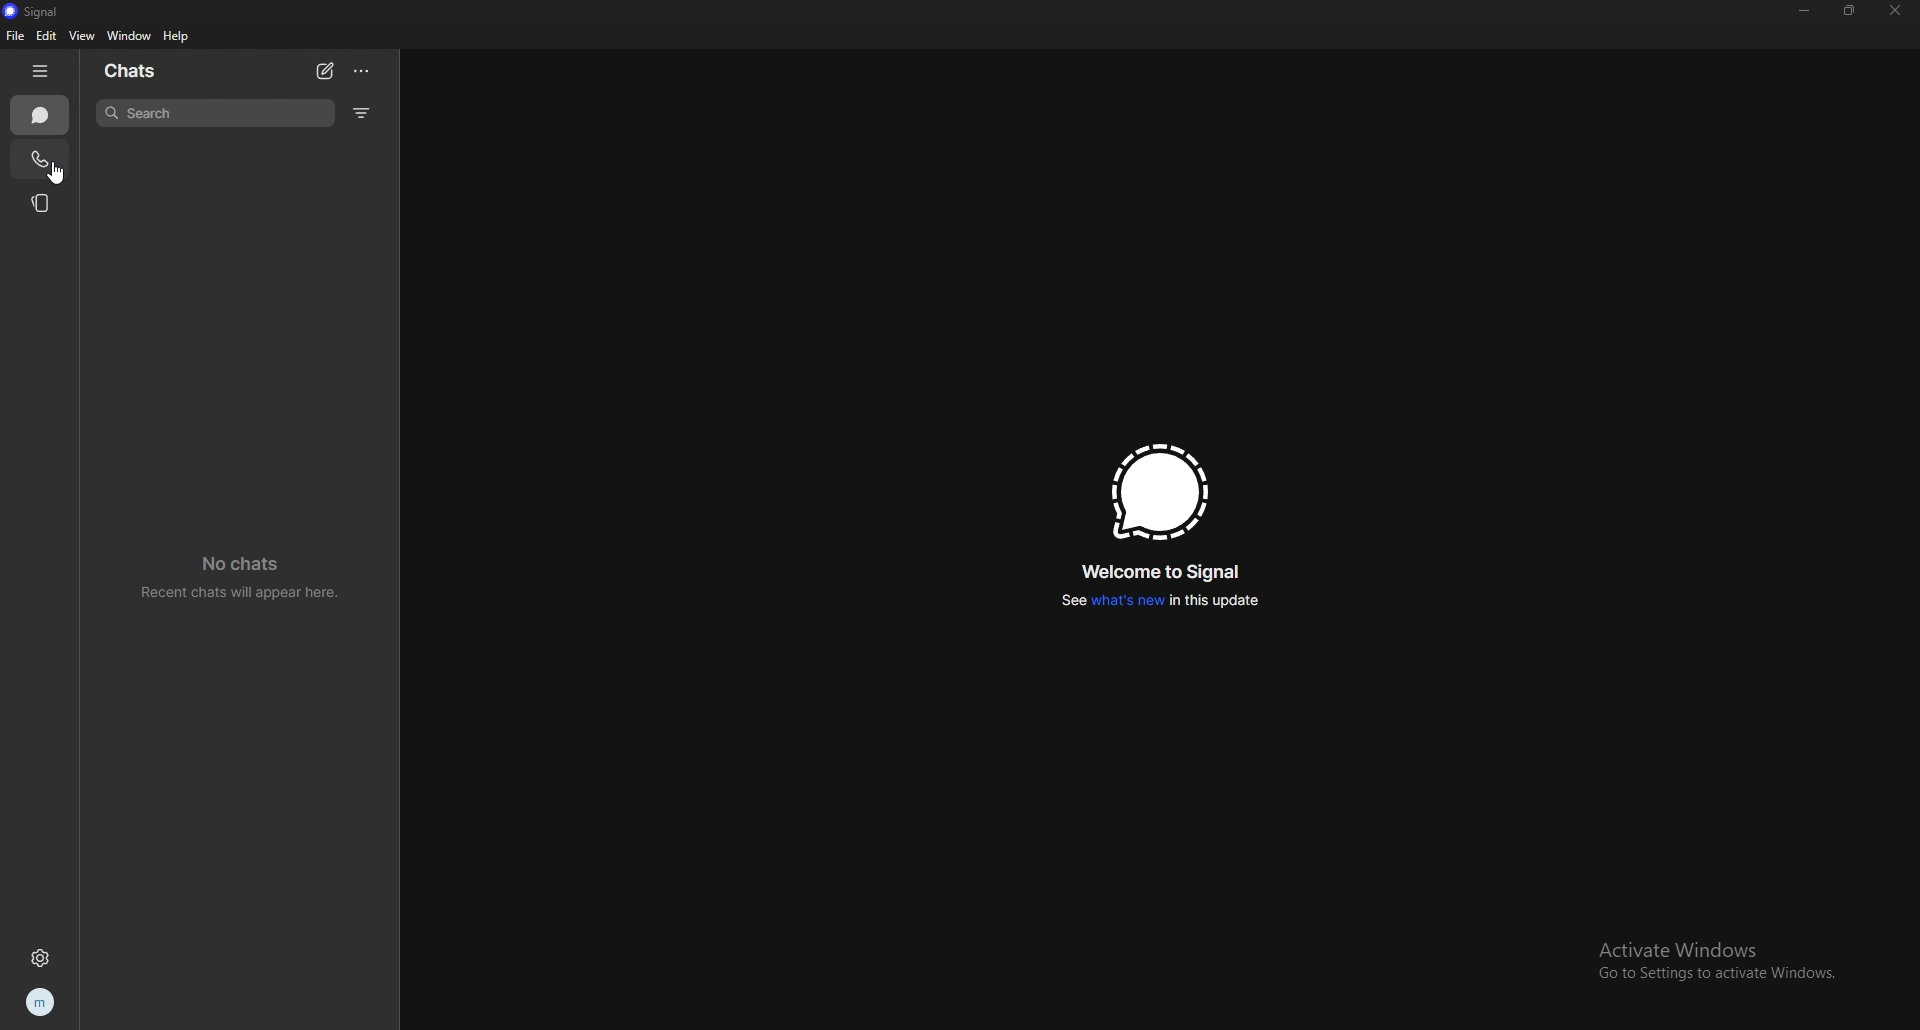  Describe the element at coordinates (130, 35) in the screenshot. I see `window` at that location.